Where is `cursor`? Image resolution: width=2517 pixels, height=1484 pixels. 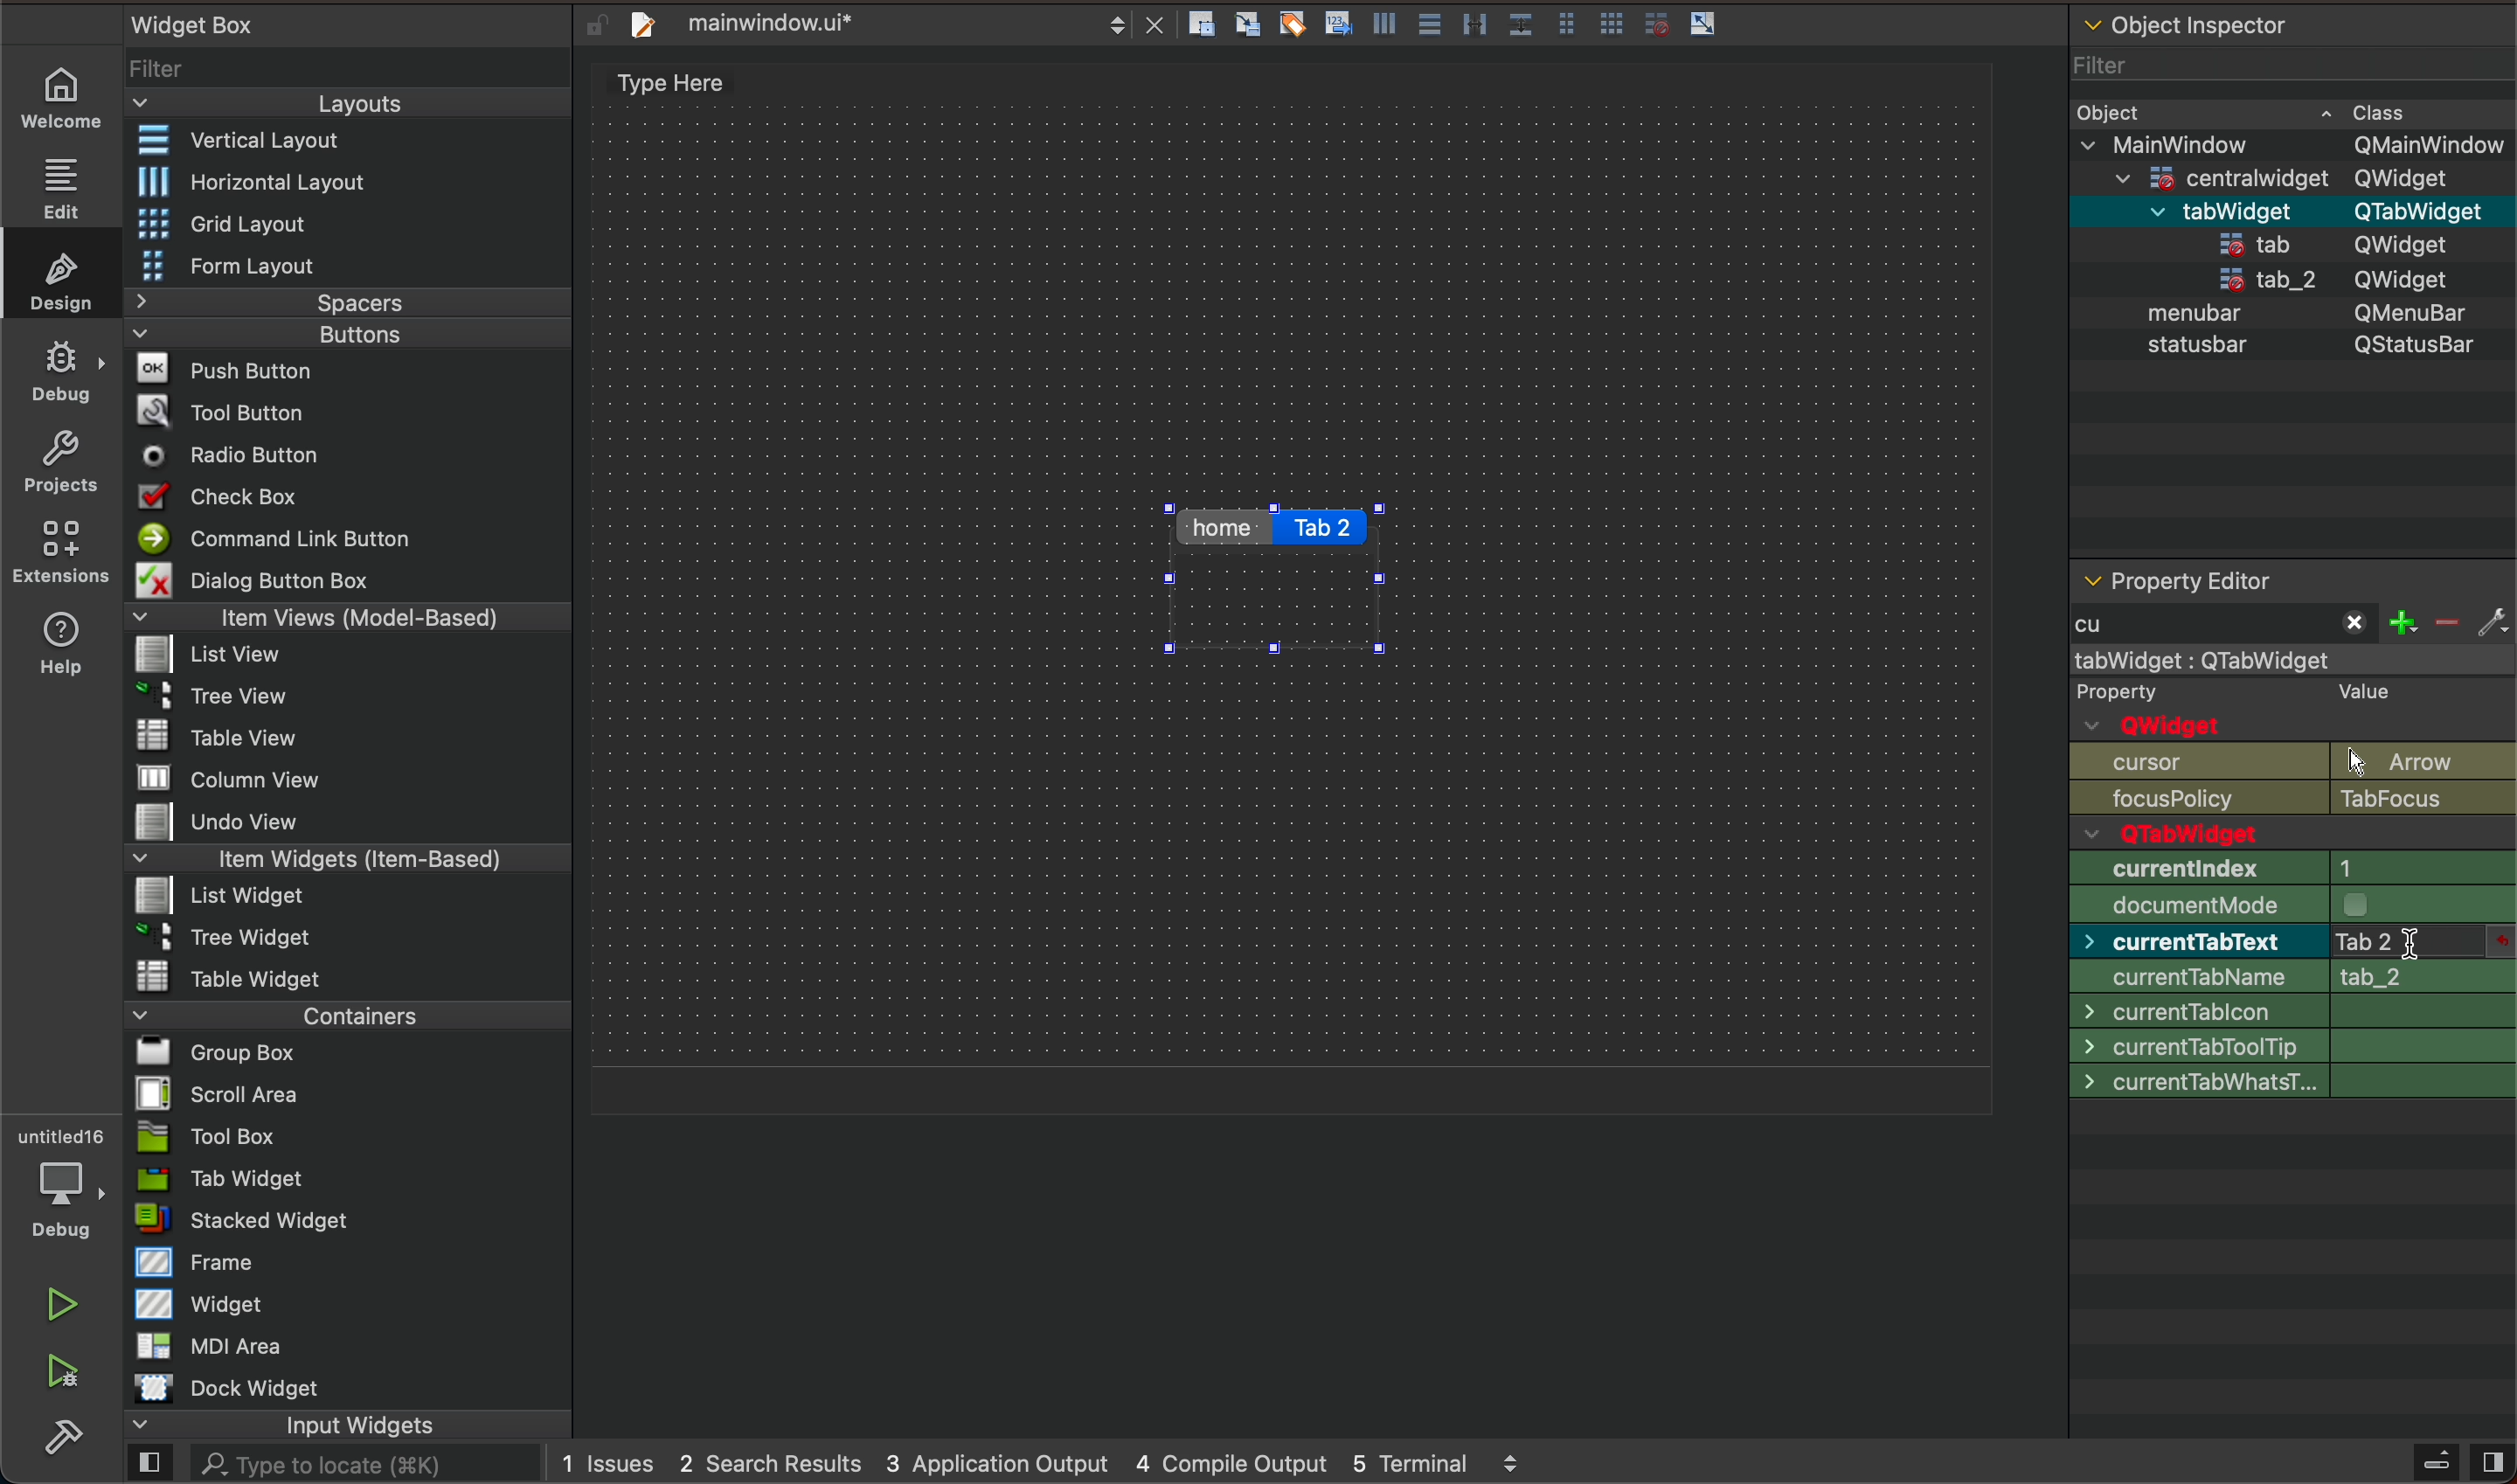
cursor is located at coordinates (2290, 1152).